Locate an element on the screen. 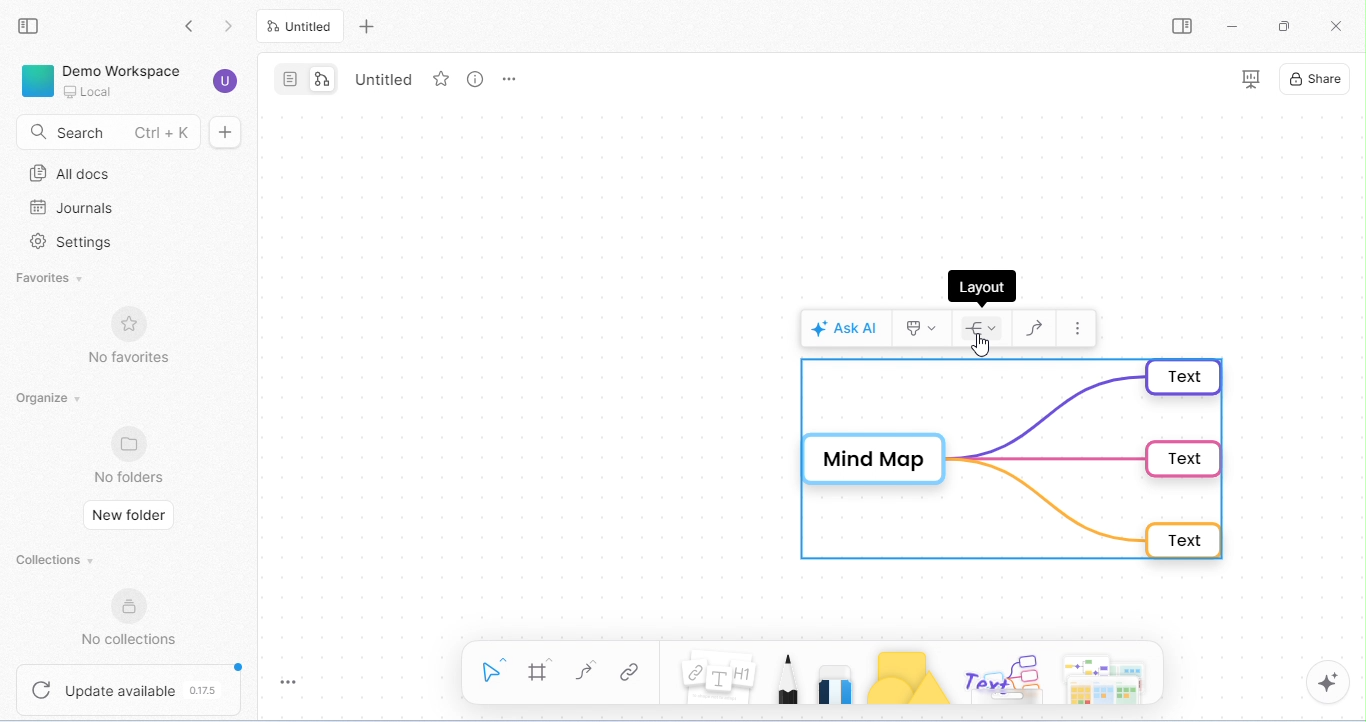 The image size is (1366, 722). new doc is located at coordinates (234, 132).